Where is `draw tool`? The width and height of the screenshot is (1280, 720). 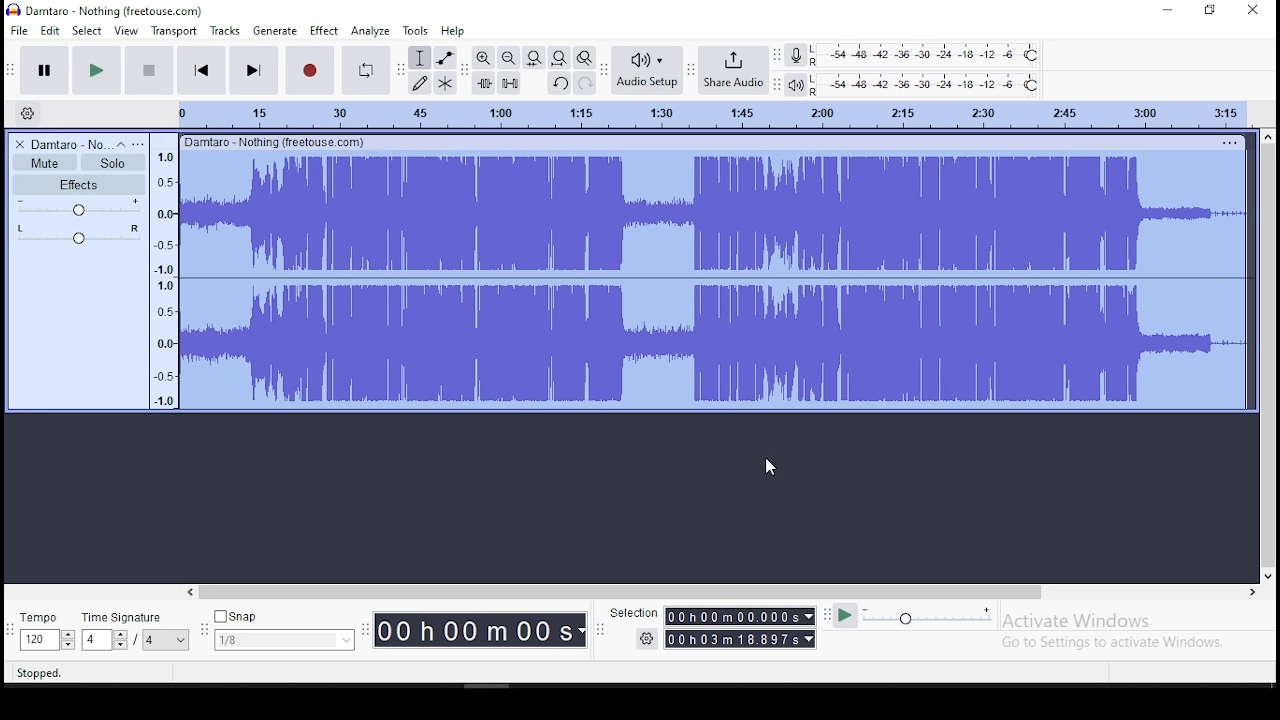
draw tool is located at coordinates (420, 83).